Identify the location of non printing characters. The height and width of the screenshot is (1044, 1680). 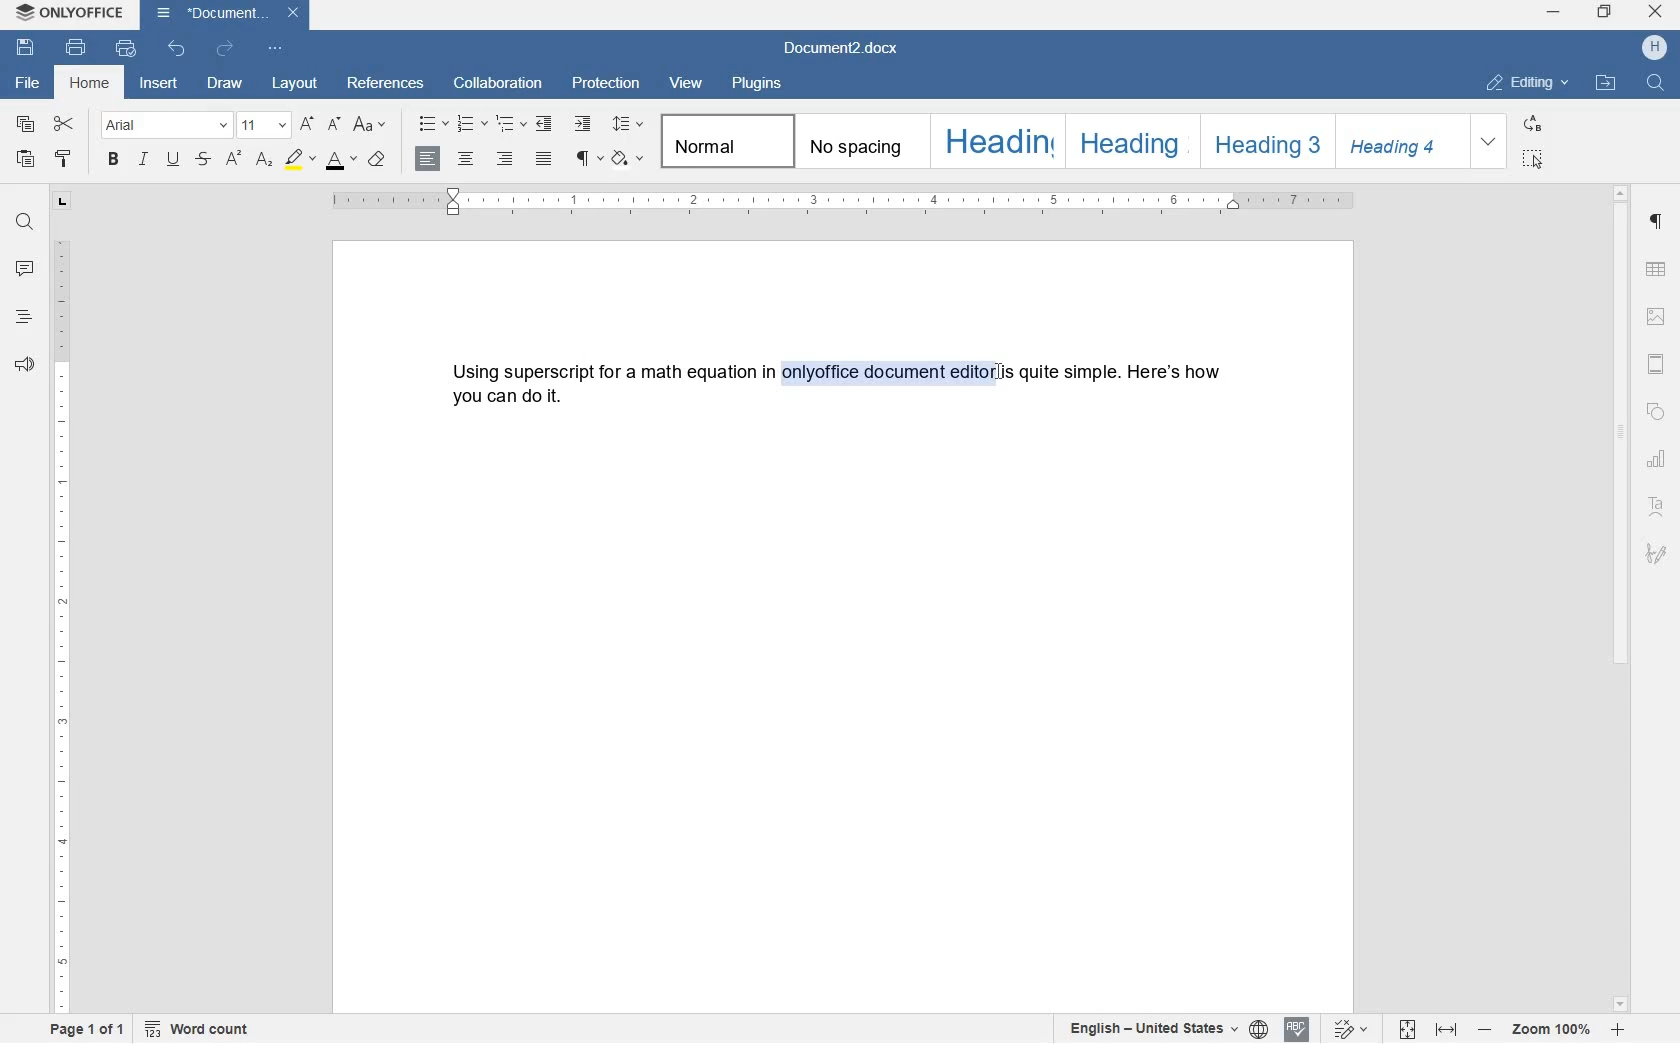
(587, 160).